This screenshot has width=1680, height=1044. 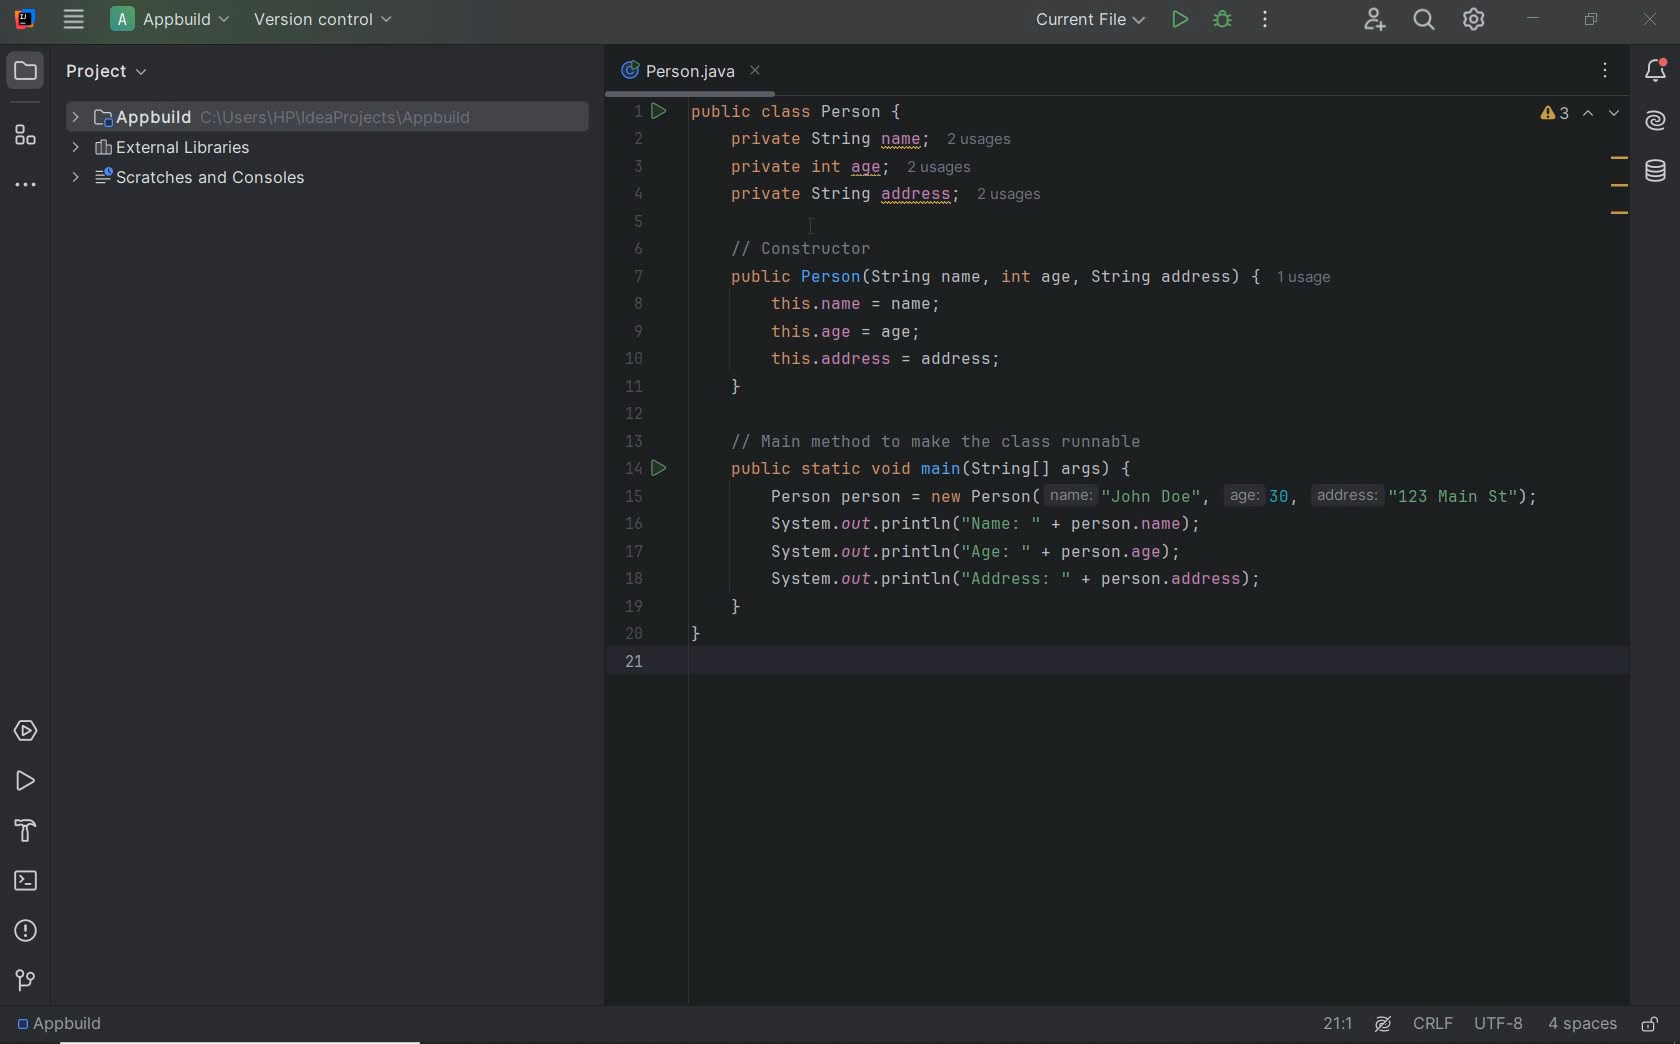 I want to click on run, so click(x=1180, y=20).